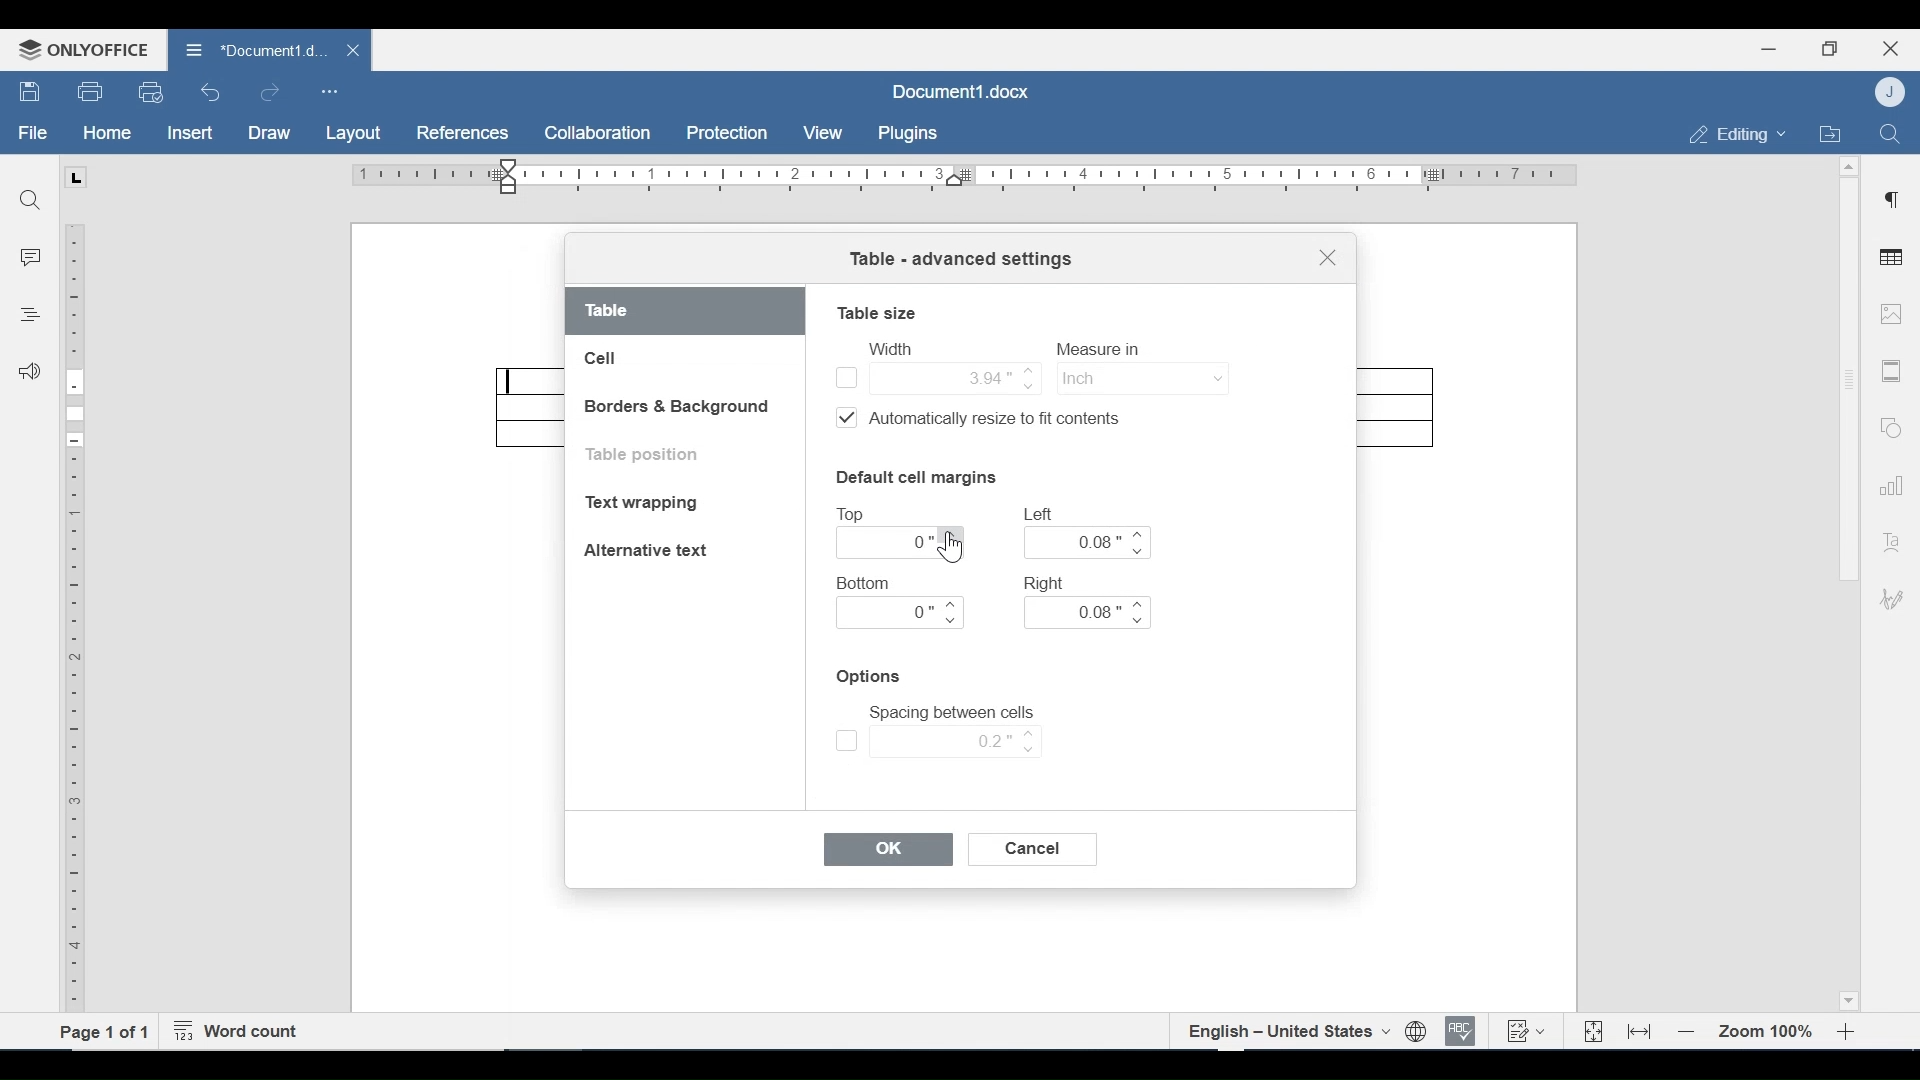 This screenshot has height=1080, width=1920. I want to click on OK, so click(889, 850).